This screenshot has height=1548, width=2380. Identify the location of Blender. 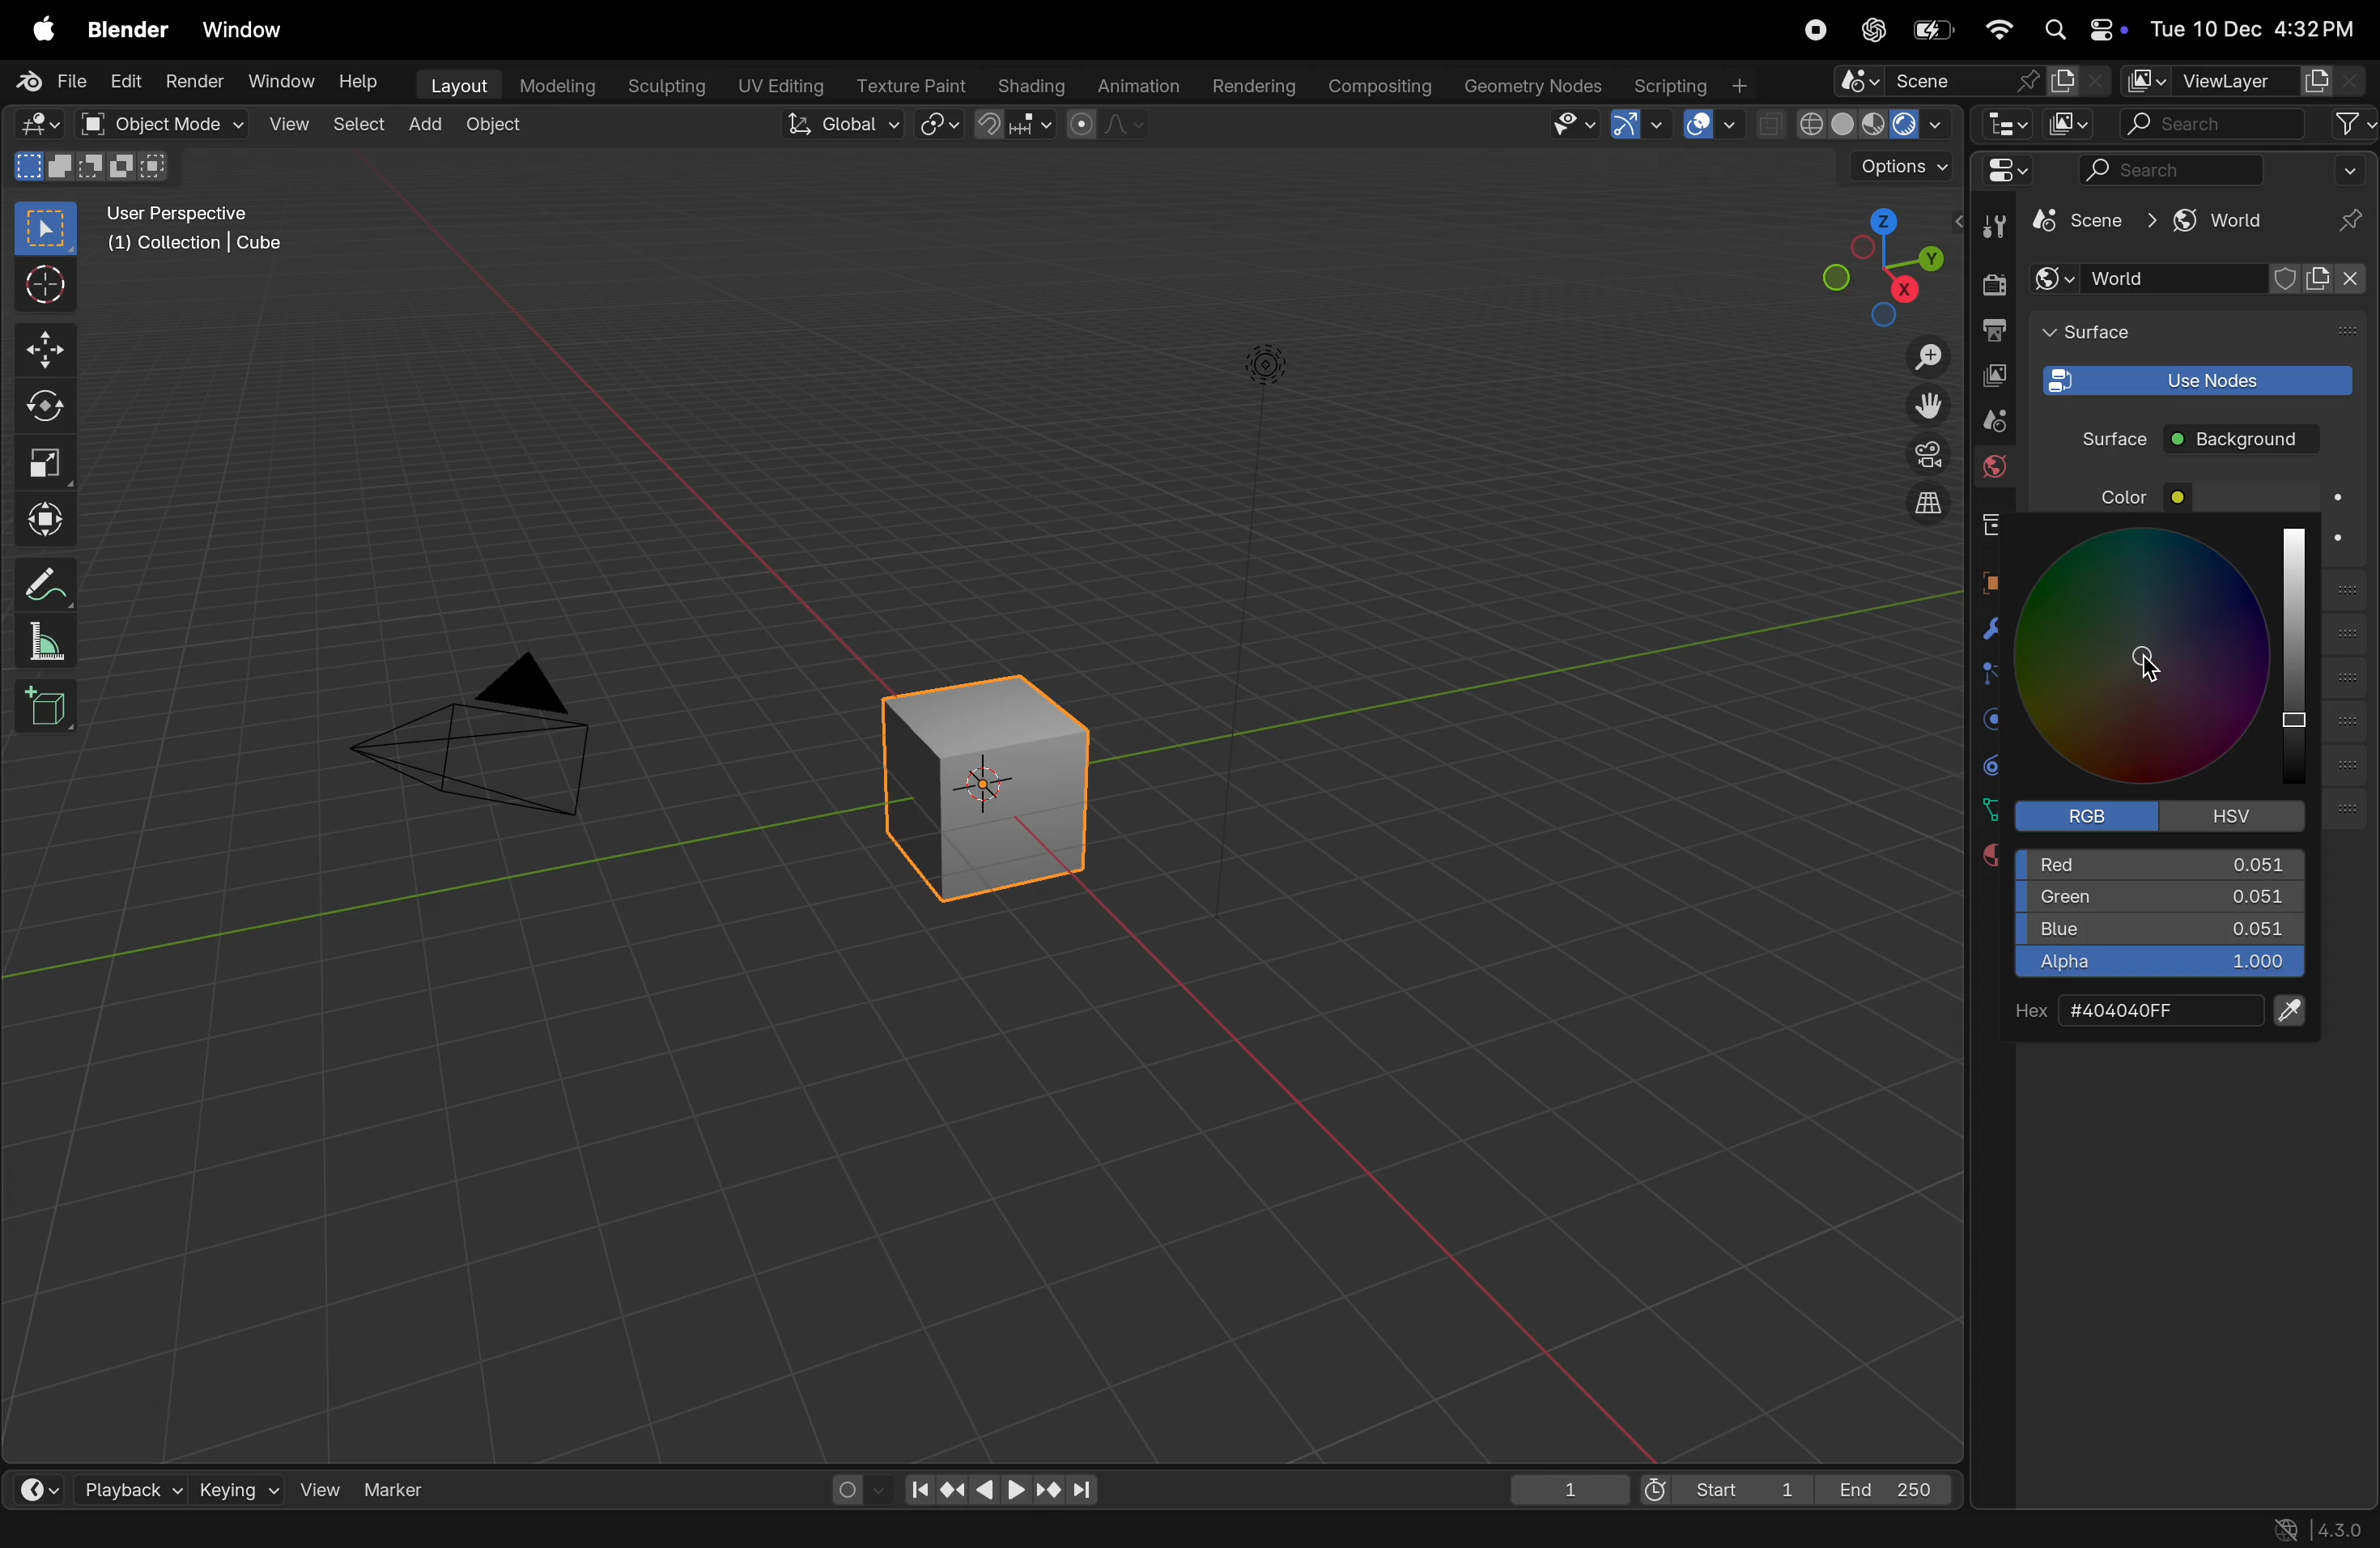
(127, 28).